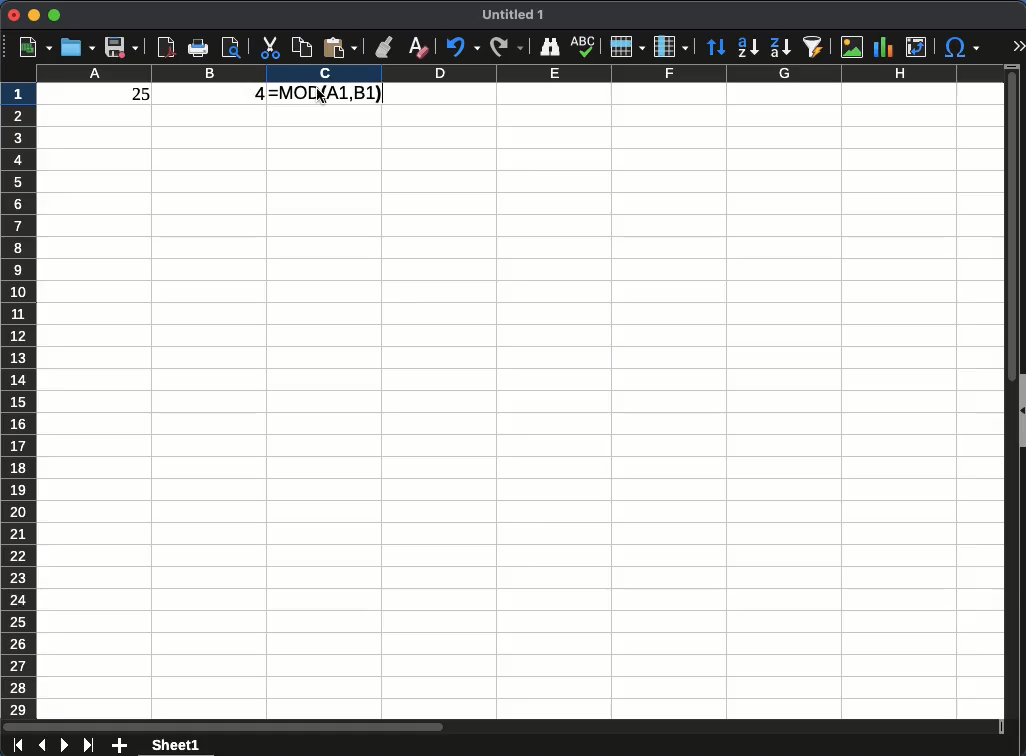 The image size is (1026, 756). What do you see at coordinates (515, 74) in the screenshot?
I see `columns ` at bounding box center [515, 74].